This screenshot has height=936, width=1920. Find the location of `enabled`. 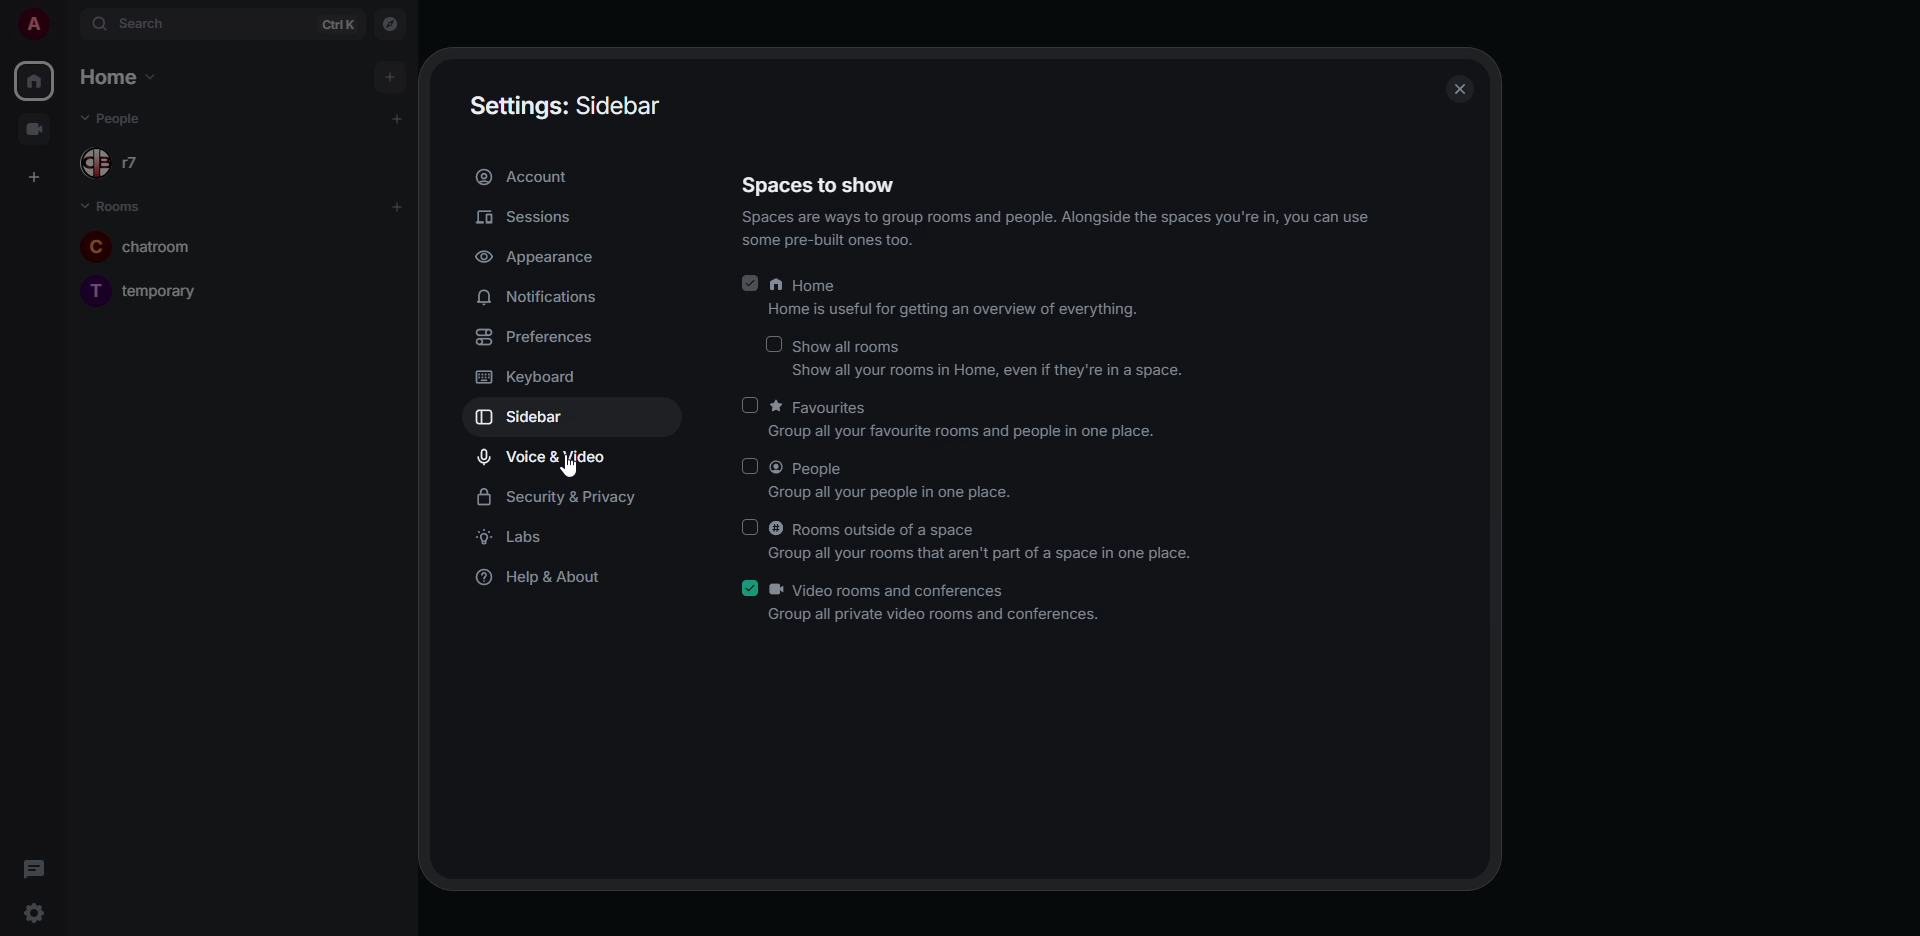

enabled is located at coordinates (751, 281).